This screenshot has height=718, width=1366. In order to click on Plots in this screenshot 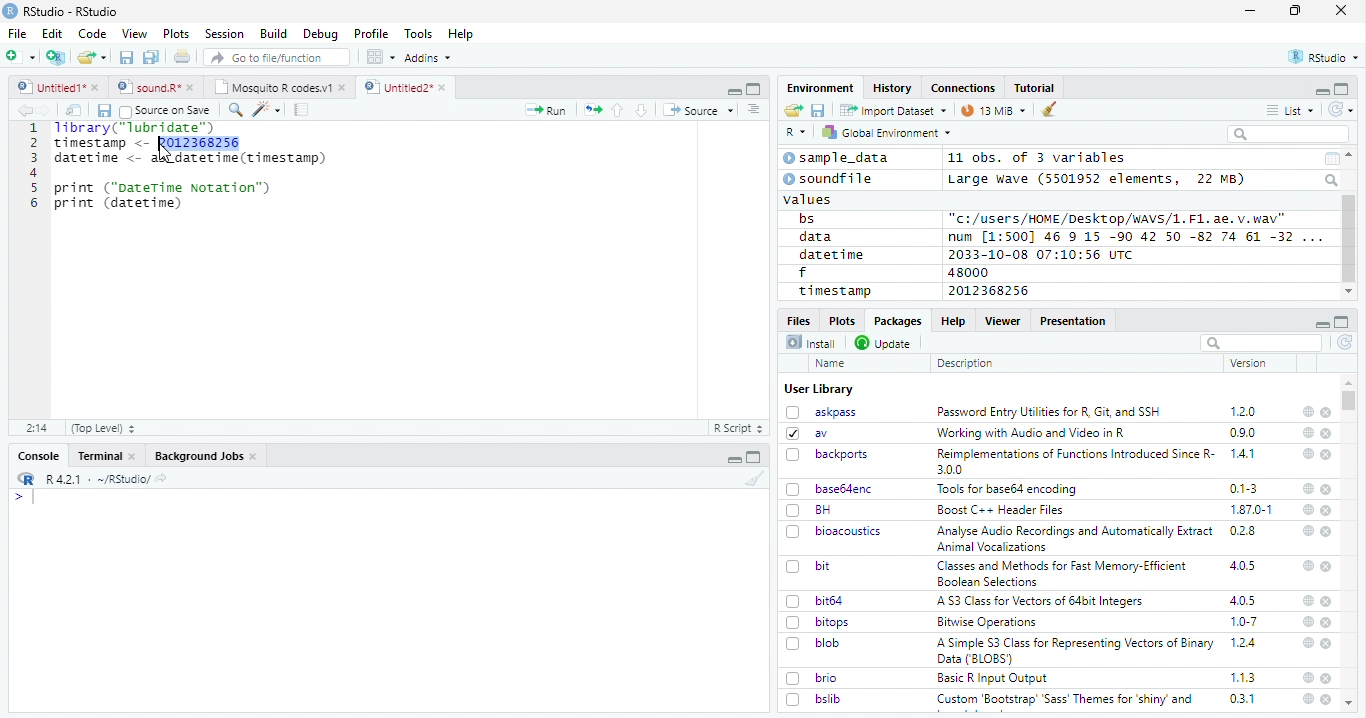, I will do `click(841, 320)`.